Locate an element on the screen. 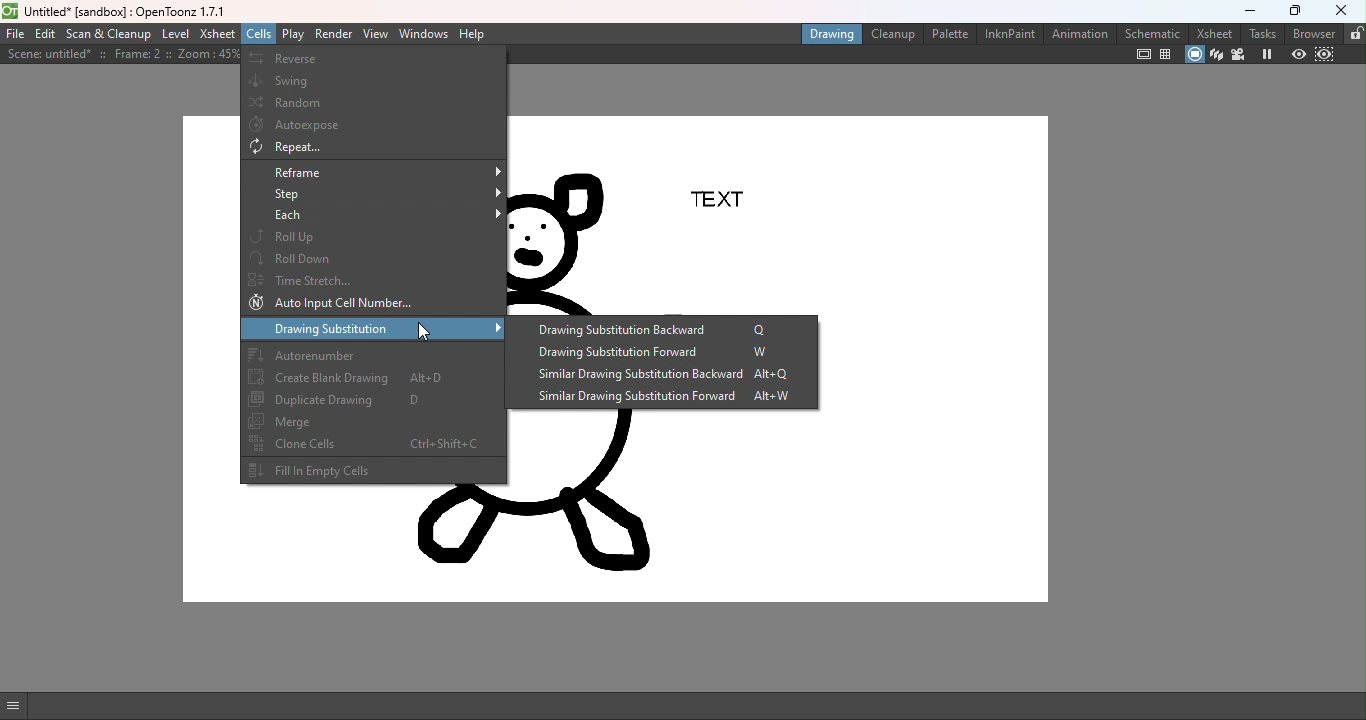  Freeze is located at coordinates (1266, 54).